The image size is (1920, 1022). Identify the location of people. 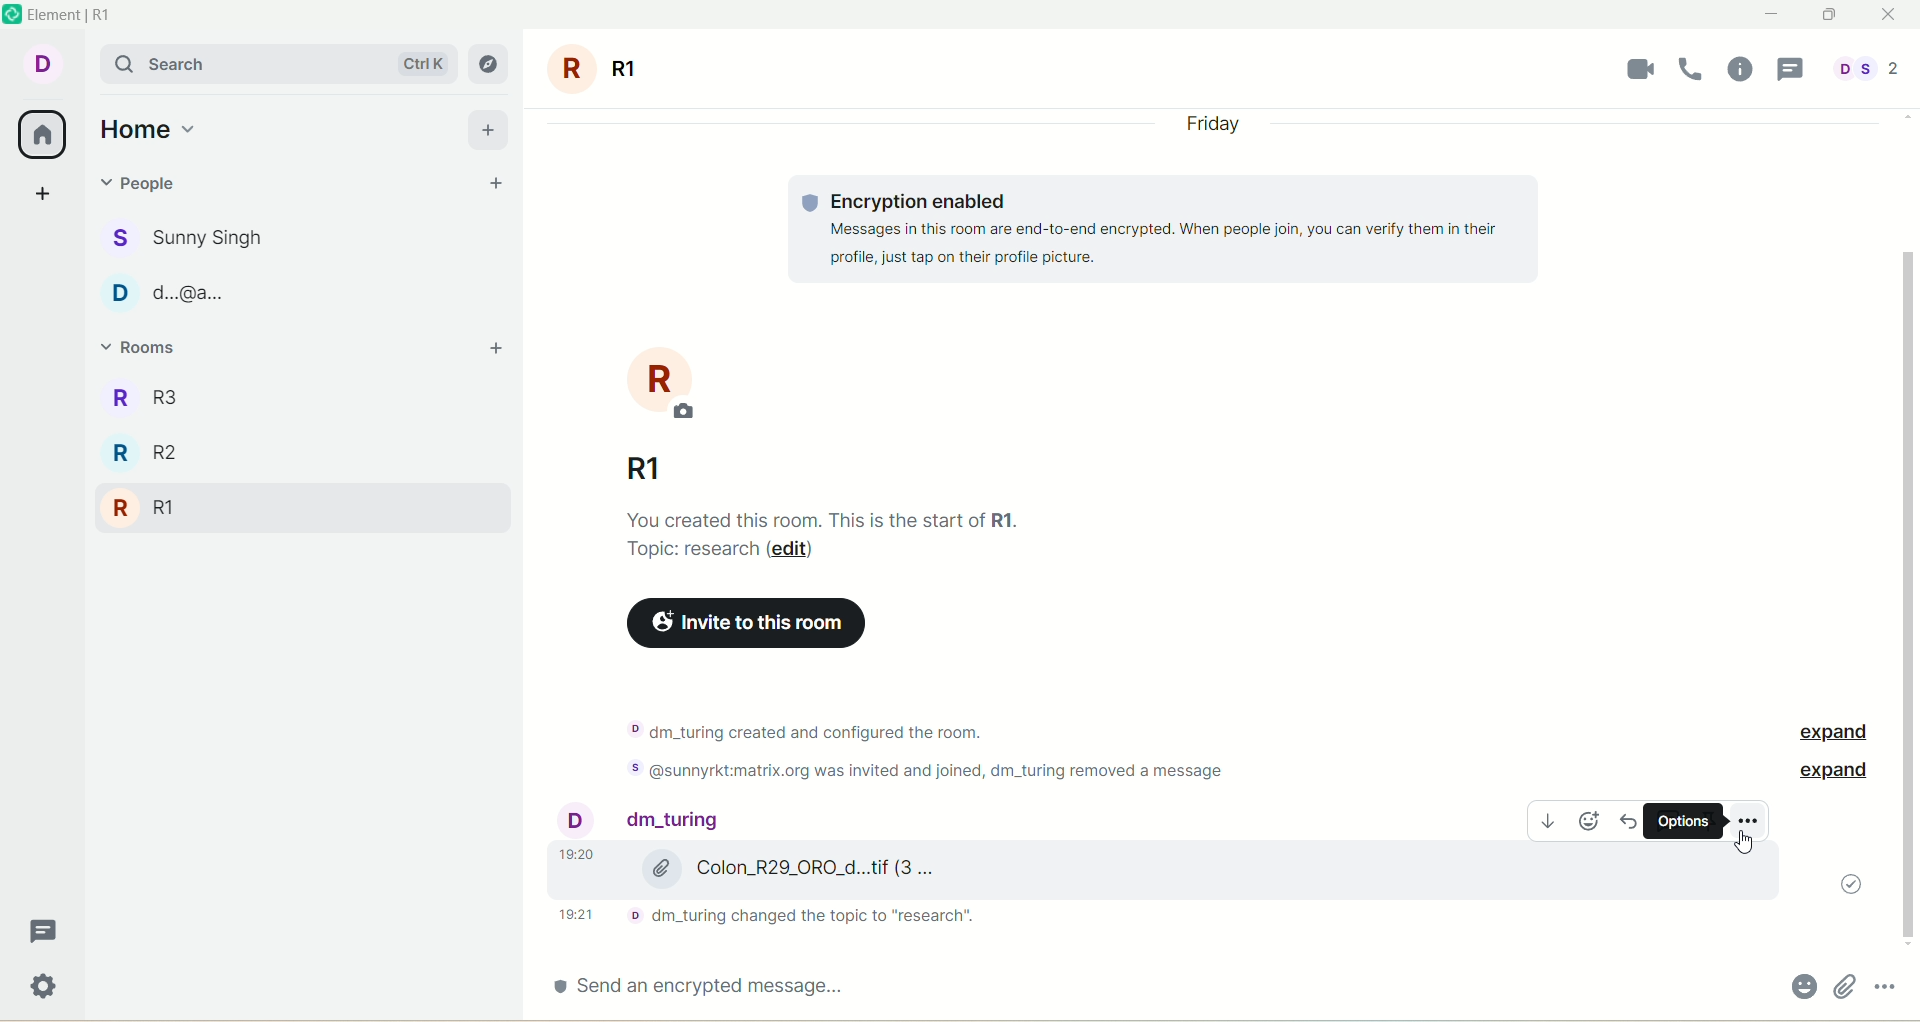
(645, 821).